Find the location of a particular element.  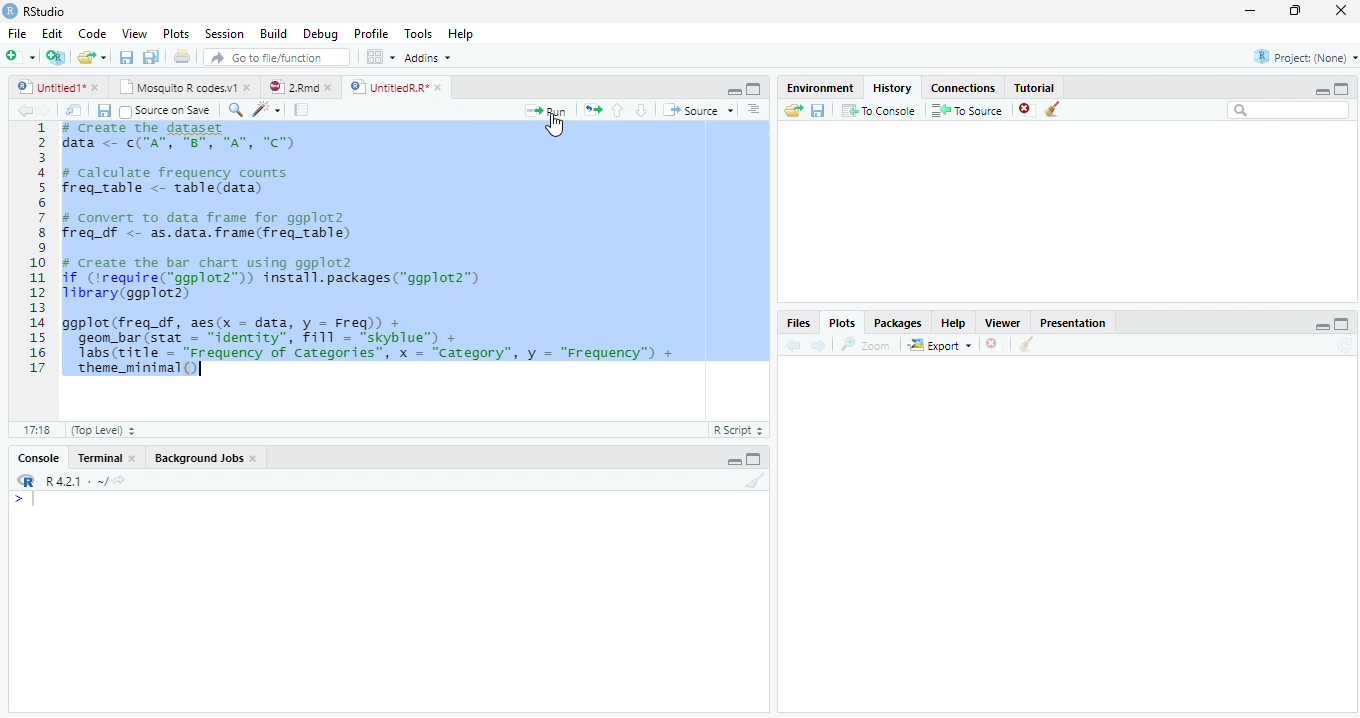

Number list is located at coordinates (34, 254).